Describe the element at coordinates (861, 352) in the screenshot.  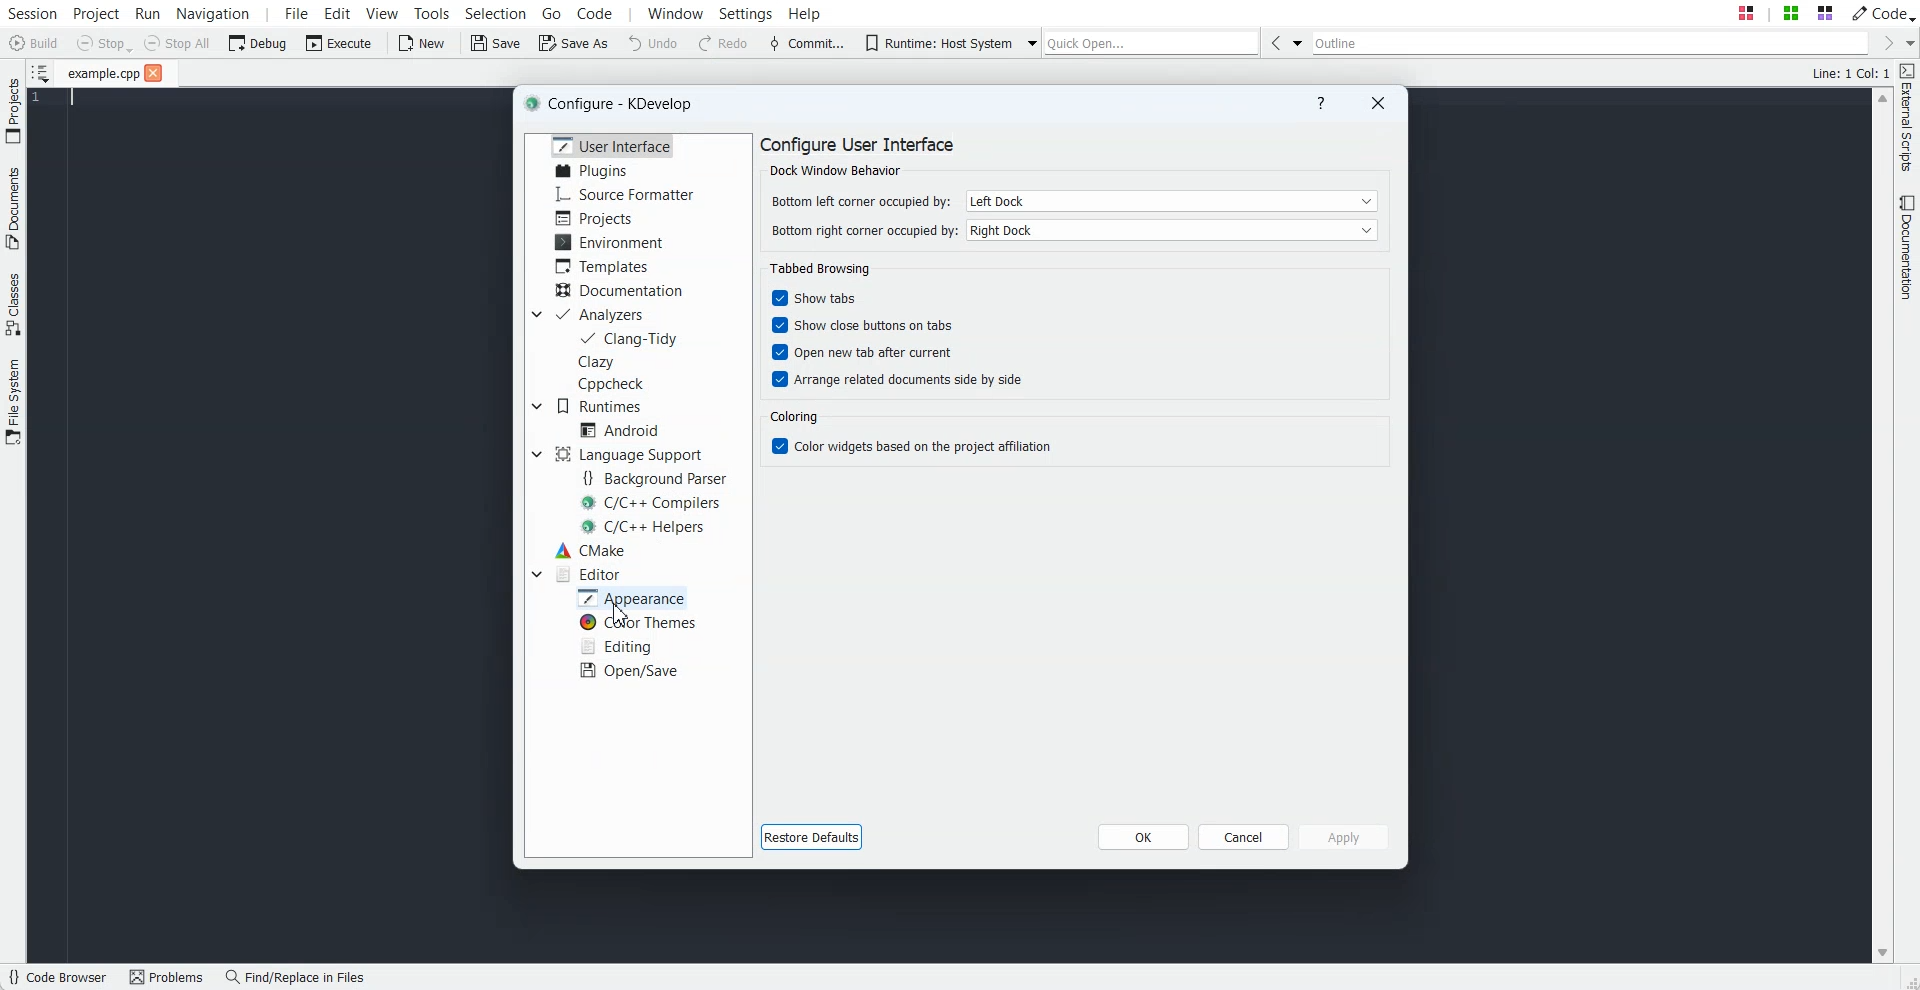
I see `Enable Open new tab after current` at that location.